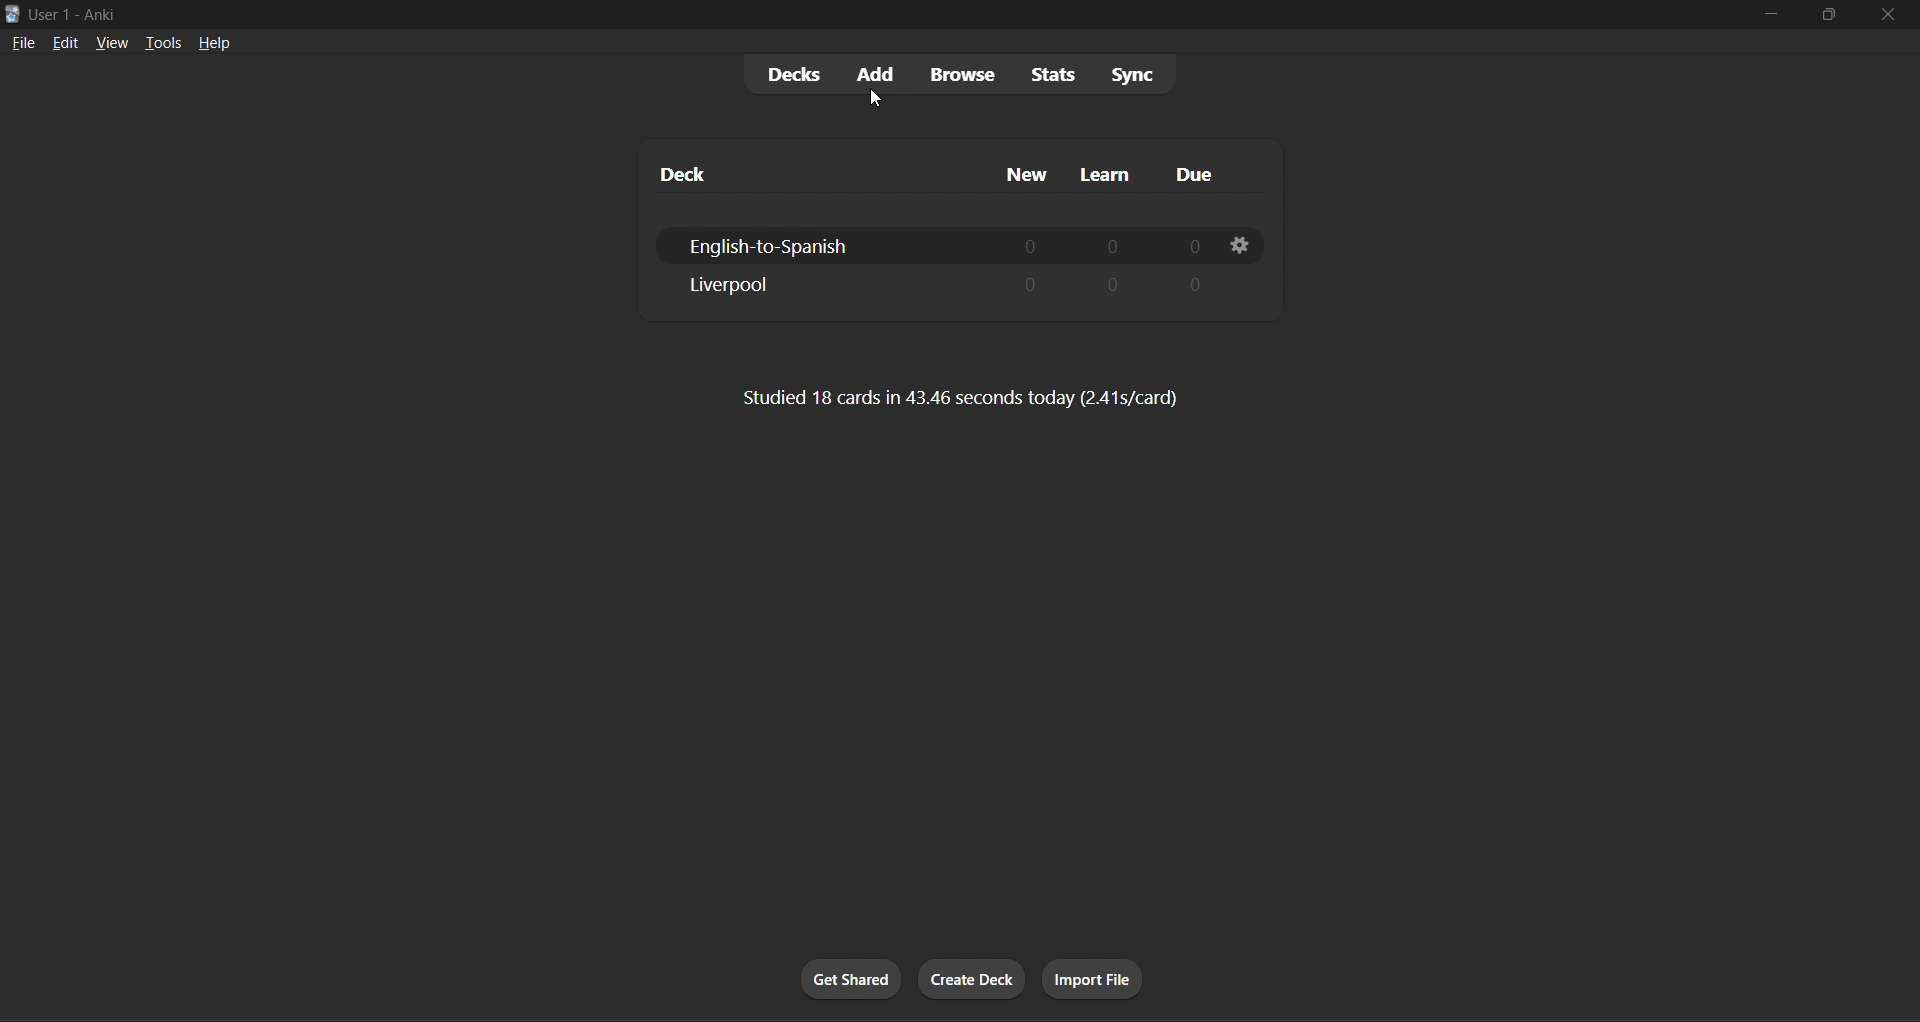 The width and height of the screenshot is (1920, 1022). What do you see at coordinates (842, 12) in the screenshot?
I see `title bar` at bounding box center [842, 12].